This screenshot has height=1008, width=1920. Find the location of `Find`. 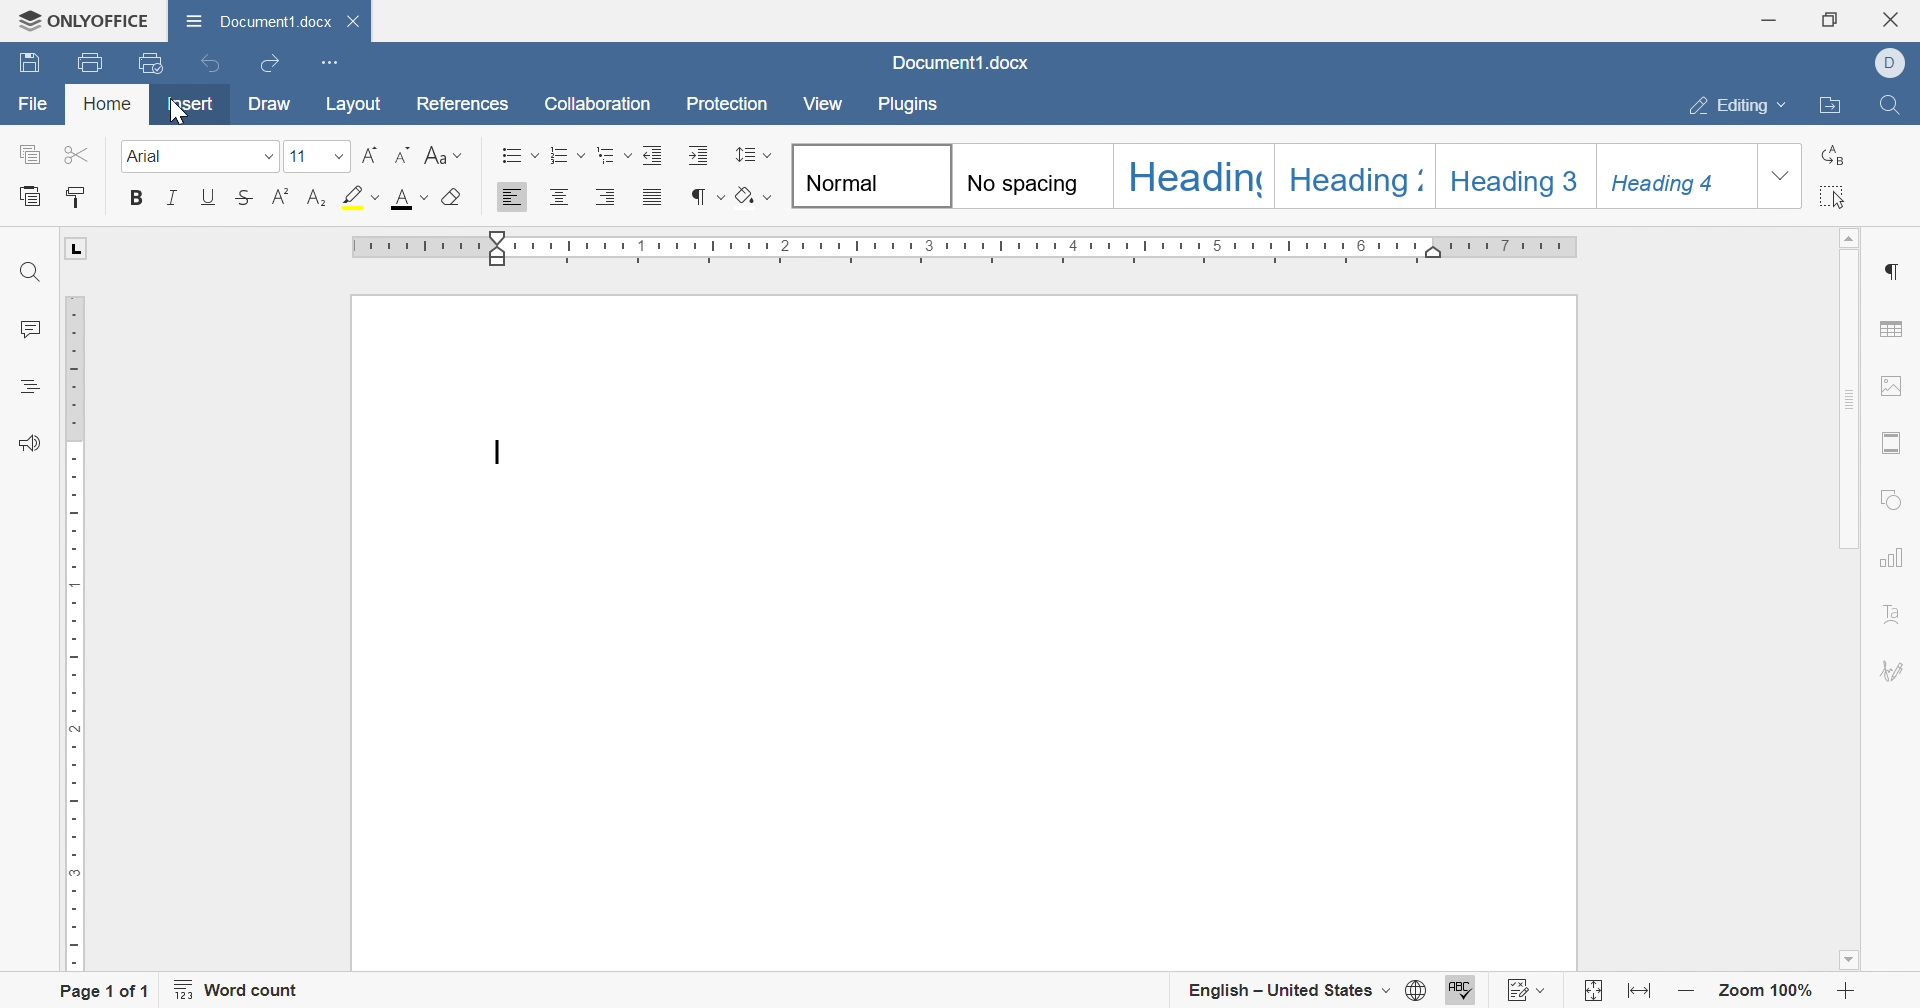

Find is located at coordinates (1895, 106).